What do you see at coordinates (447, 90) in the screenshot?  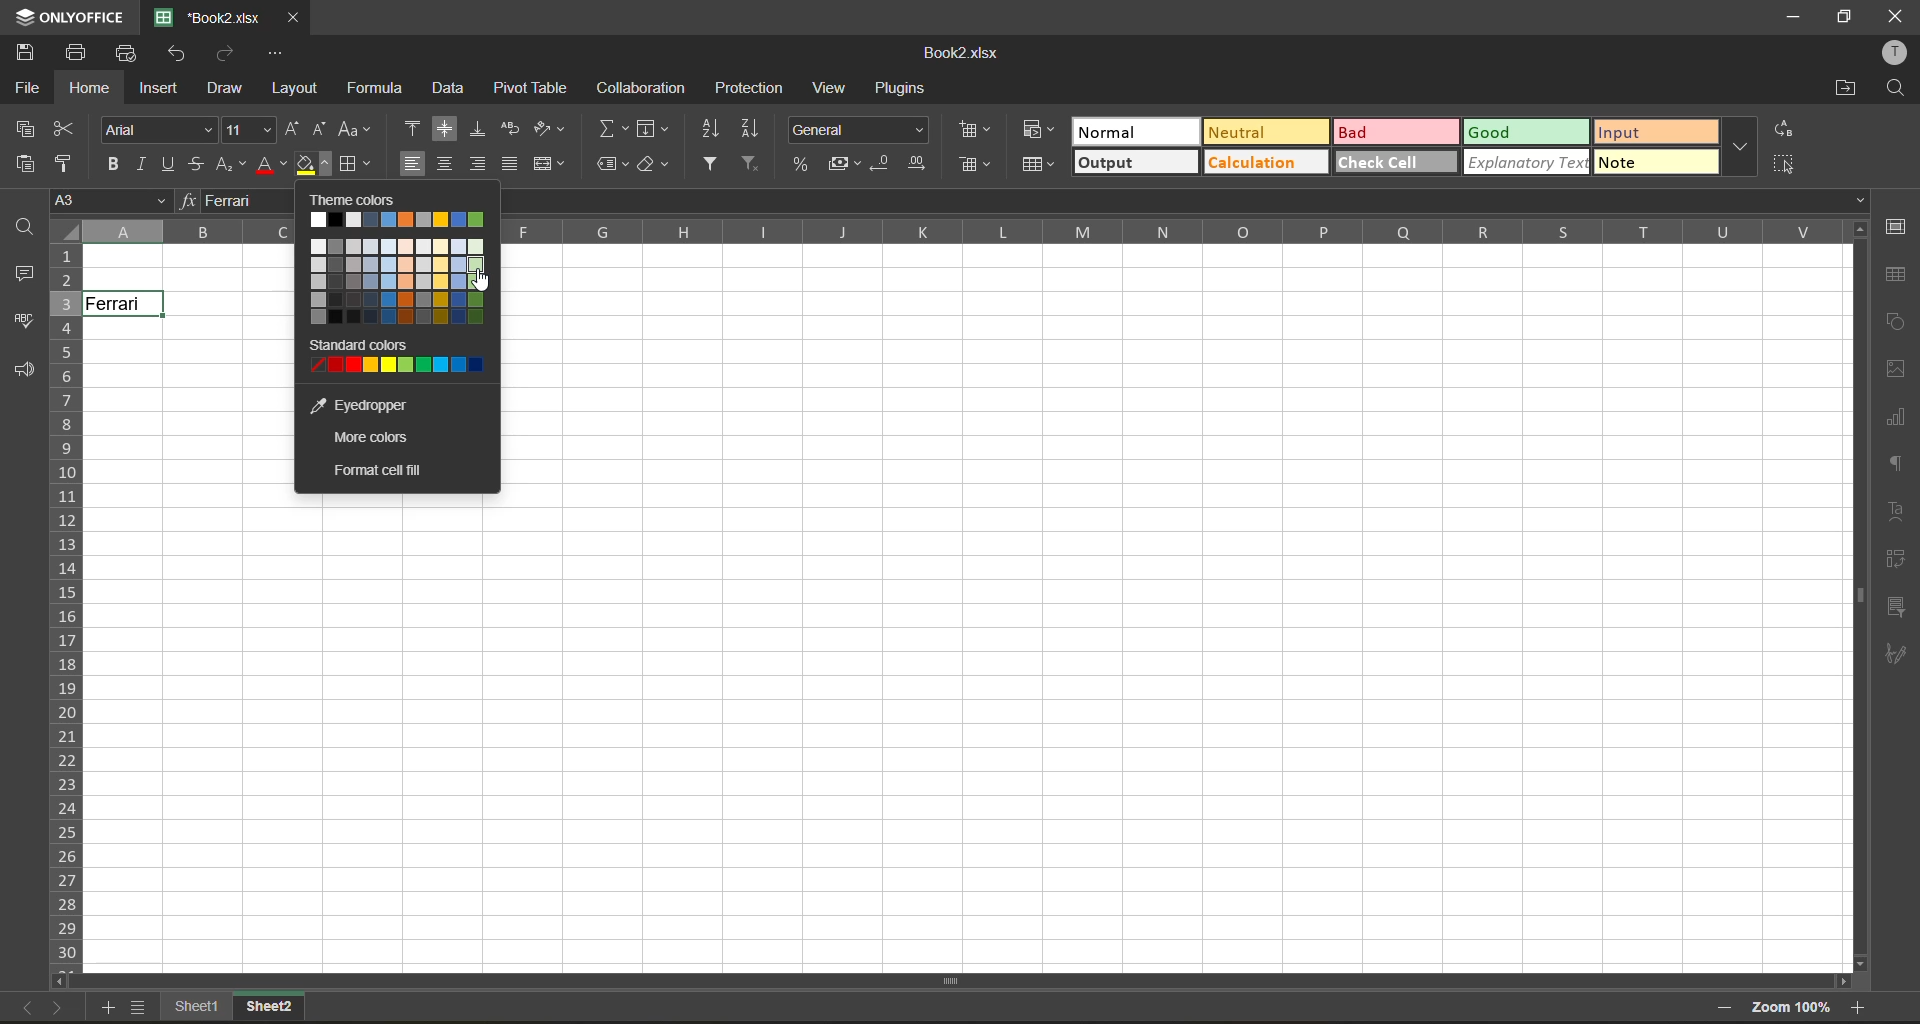 I see `data` at bounding box center [447, 90].